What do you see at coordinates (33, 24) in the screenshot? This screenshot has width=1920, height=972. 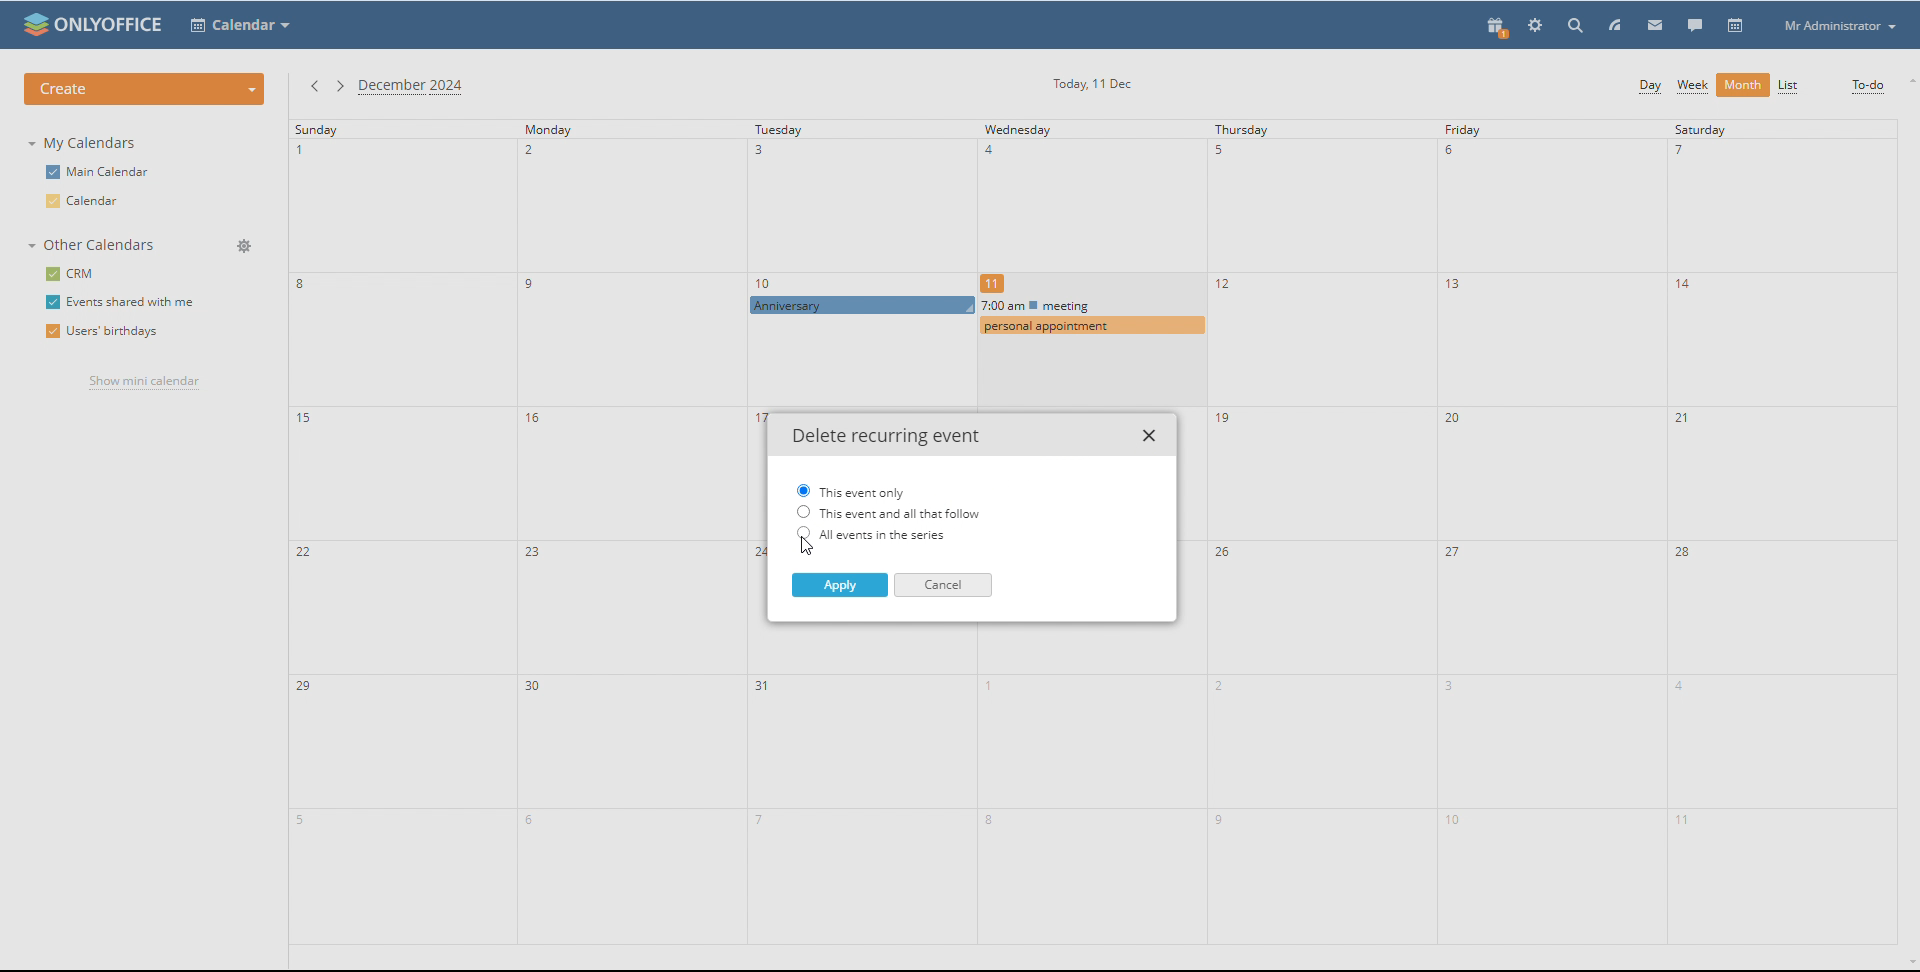 I see `onlyoffice logo` at bounding box center [33, 24].